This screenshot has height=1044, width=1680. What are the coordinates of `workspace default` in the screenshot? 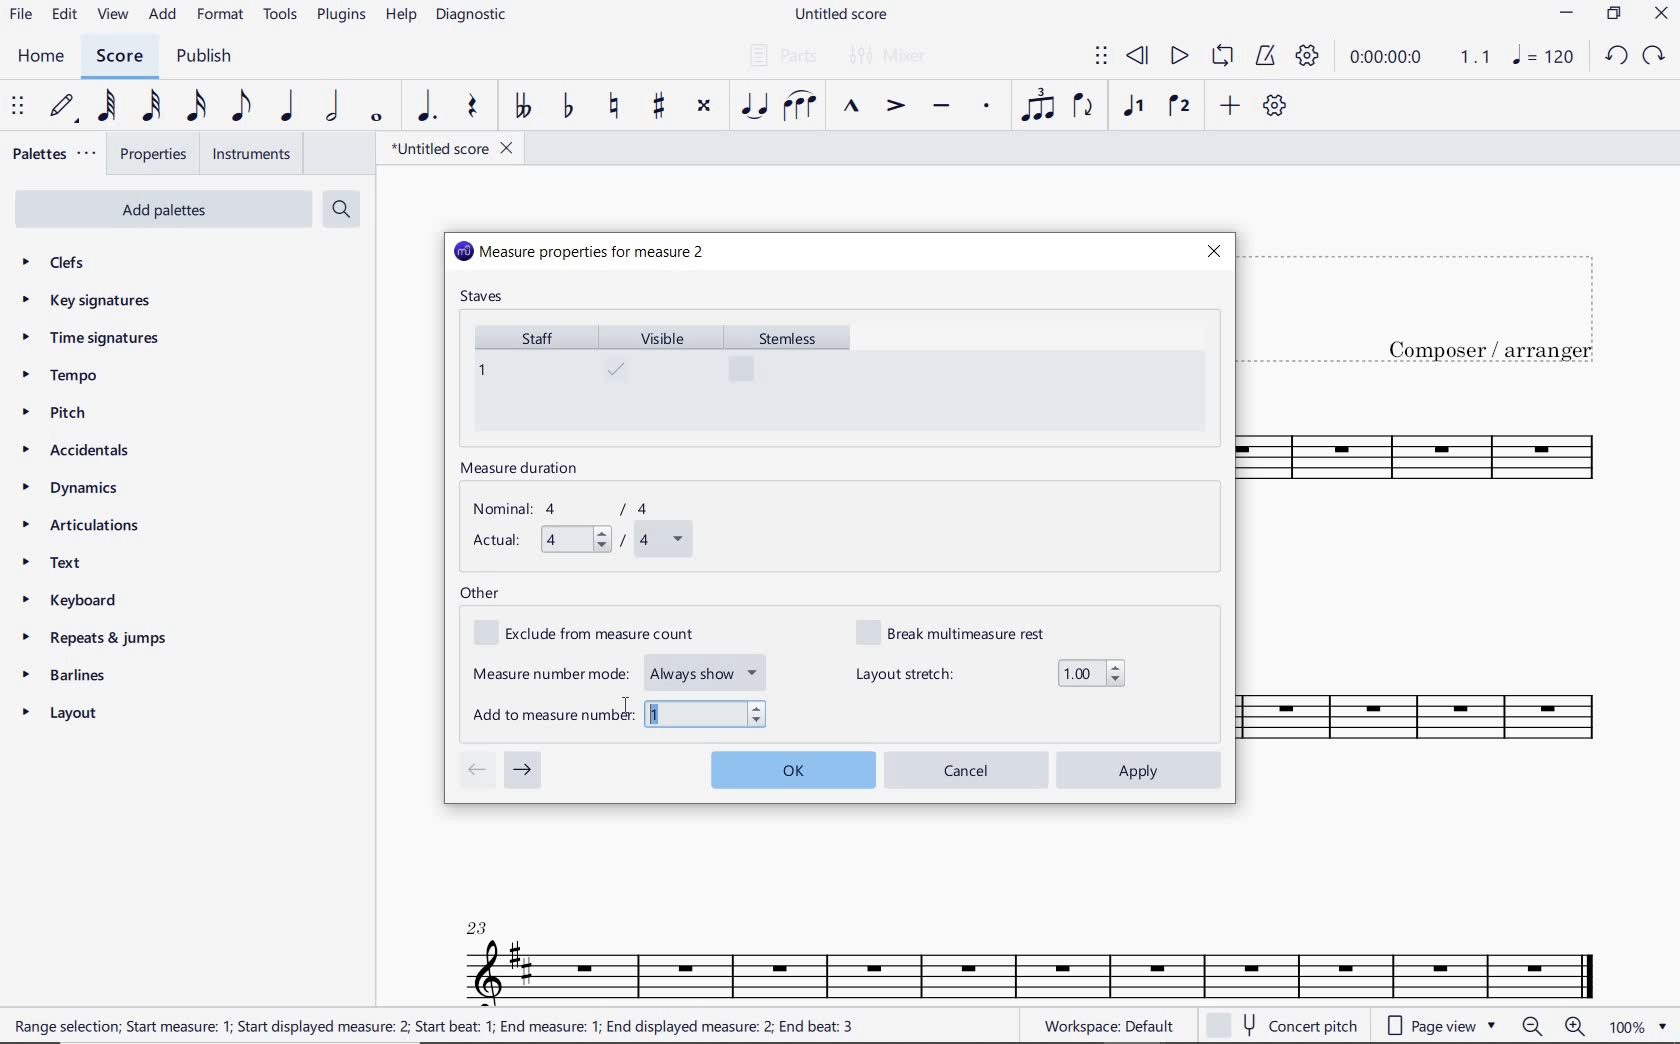 It's located at (1108, 1028).